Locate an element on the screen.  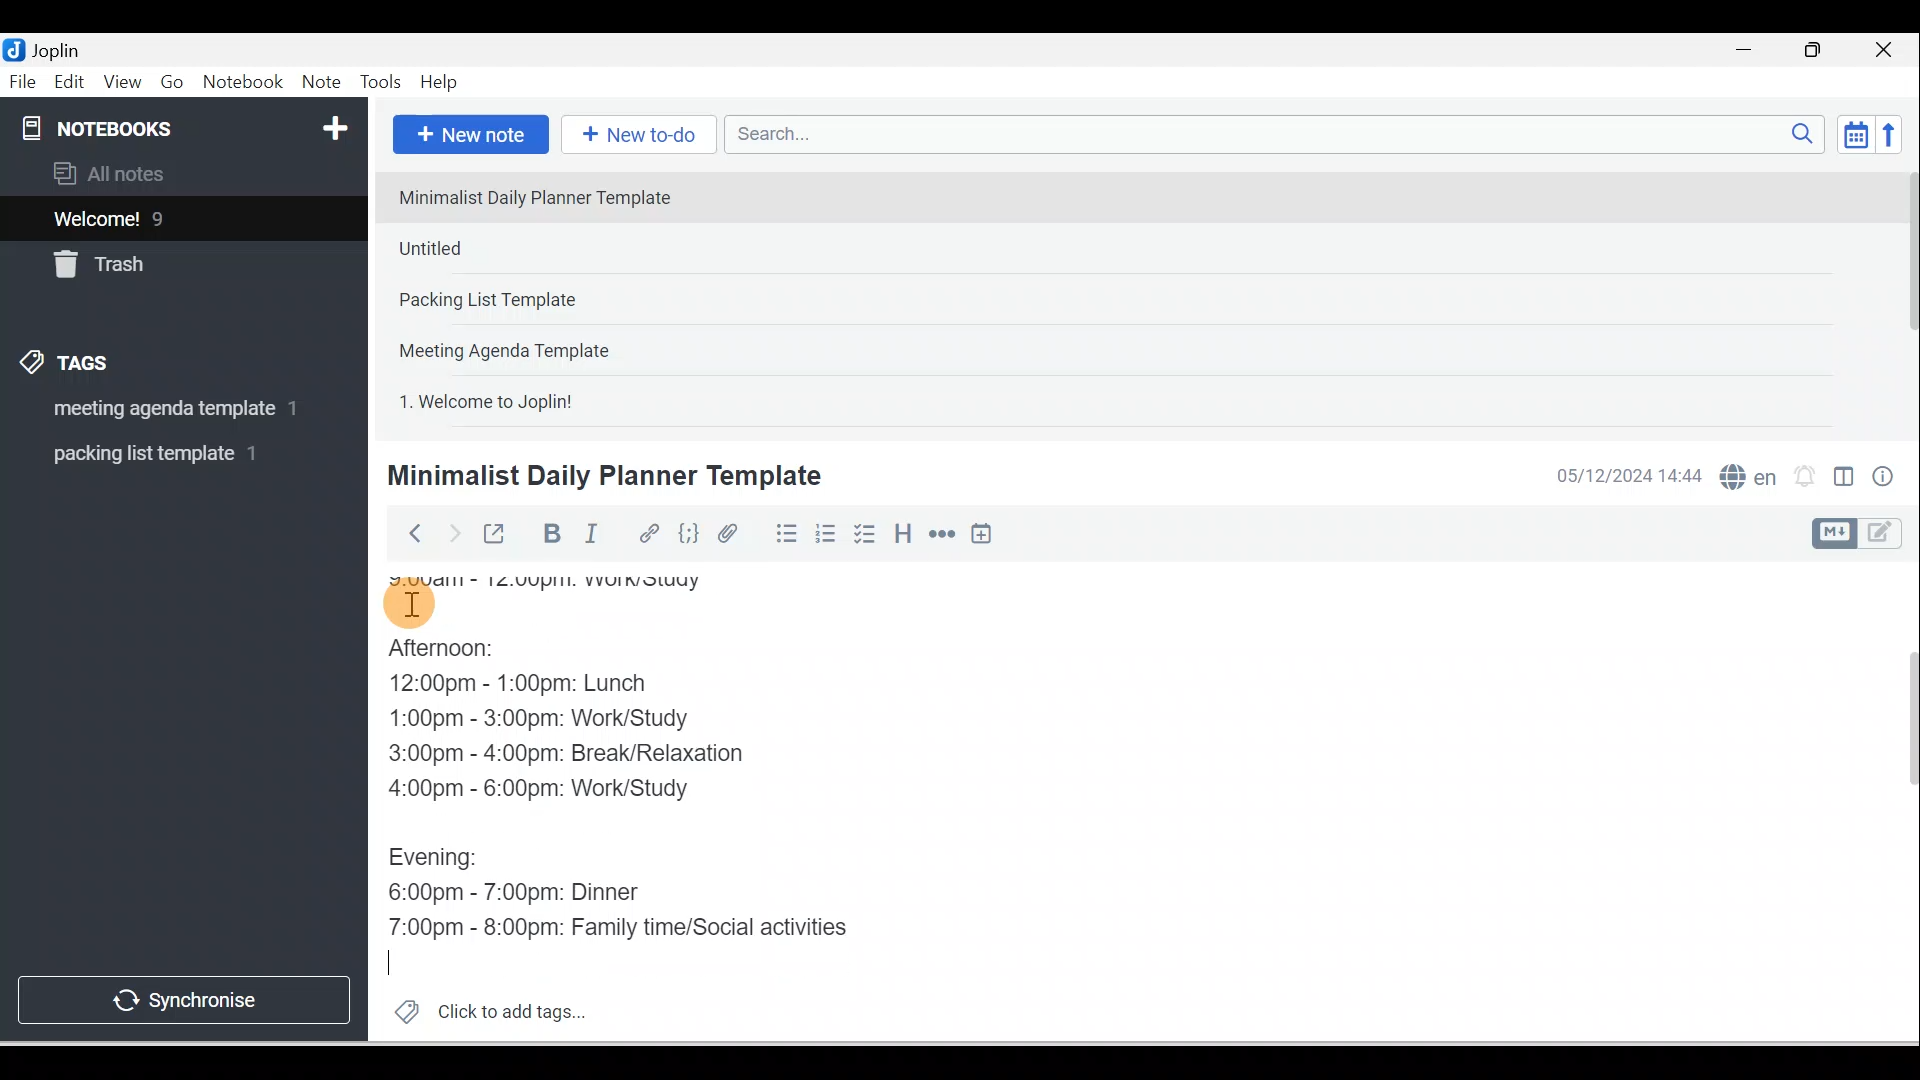
1:00pm - 3:00pm: Work/Study is located at coordinates (542, 719).